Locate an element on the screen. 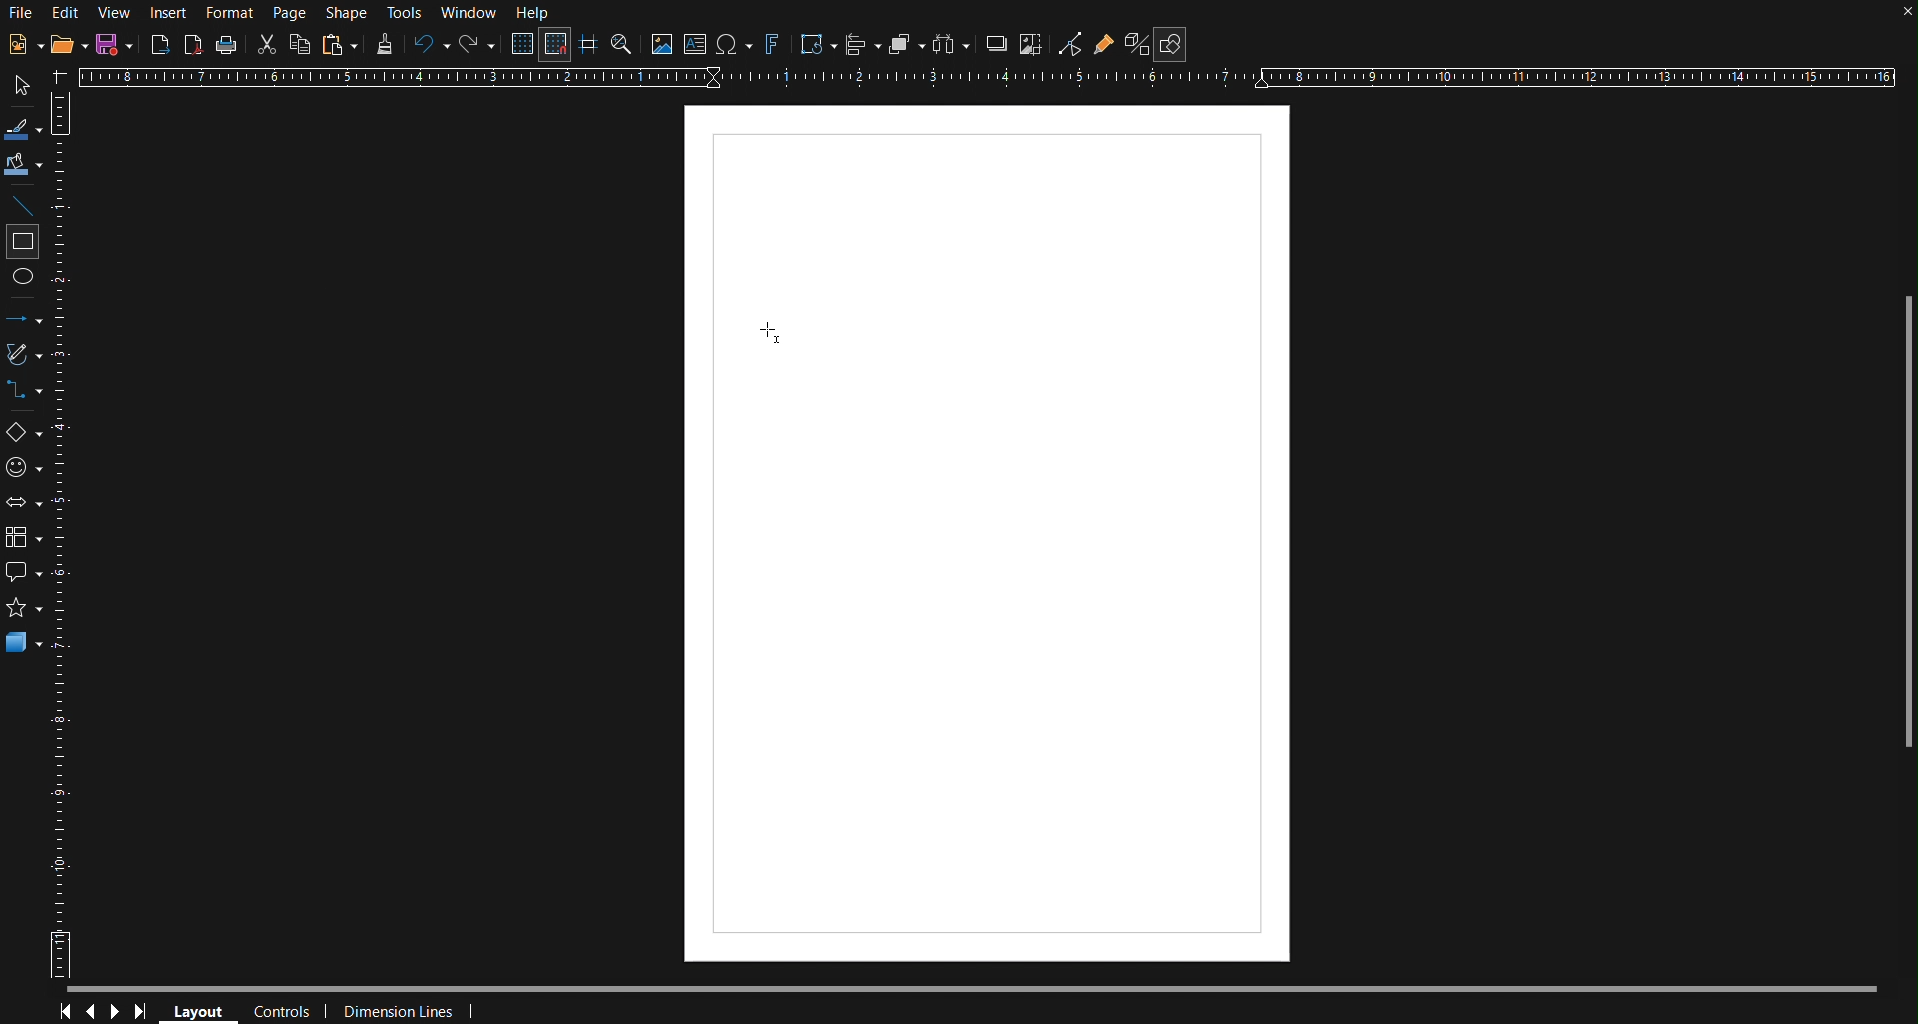 This screenshot has width=1918, height=1024. Lines and Arrows is located at coordinates (25, 319).